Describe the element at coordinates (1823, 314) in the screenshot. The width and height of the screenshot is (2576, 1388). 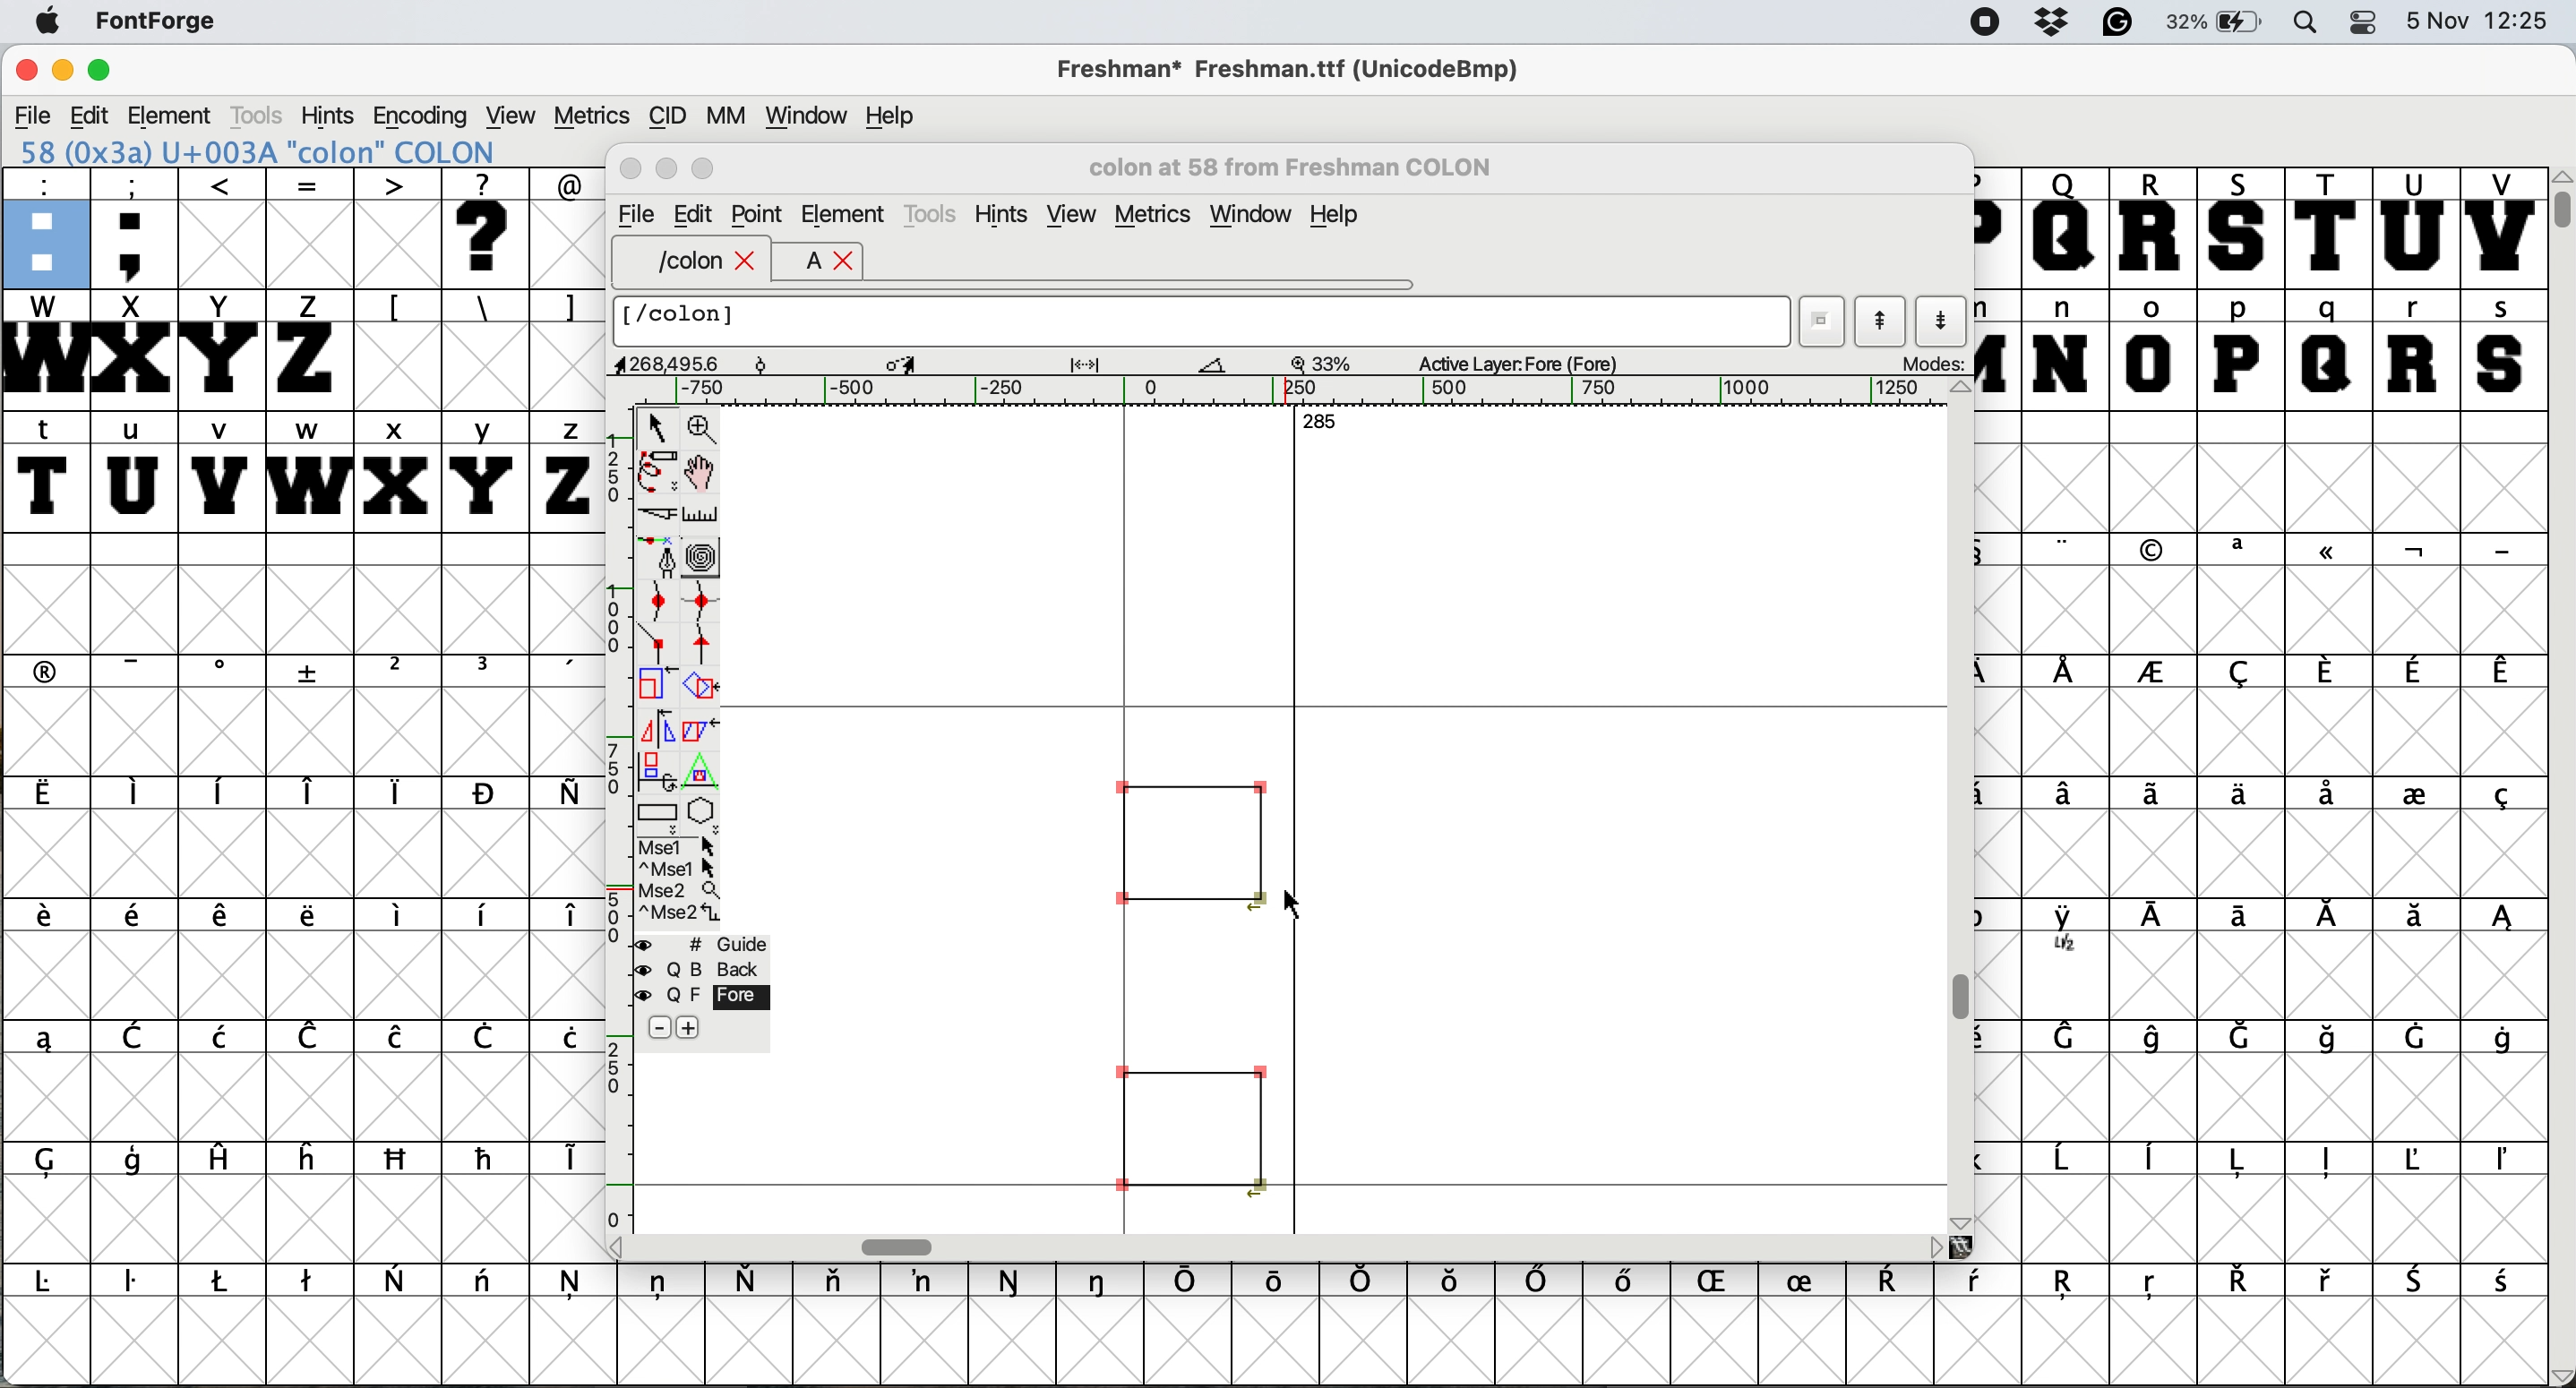
I see `current word list` at that location.